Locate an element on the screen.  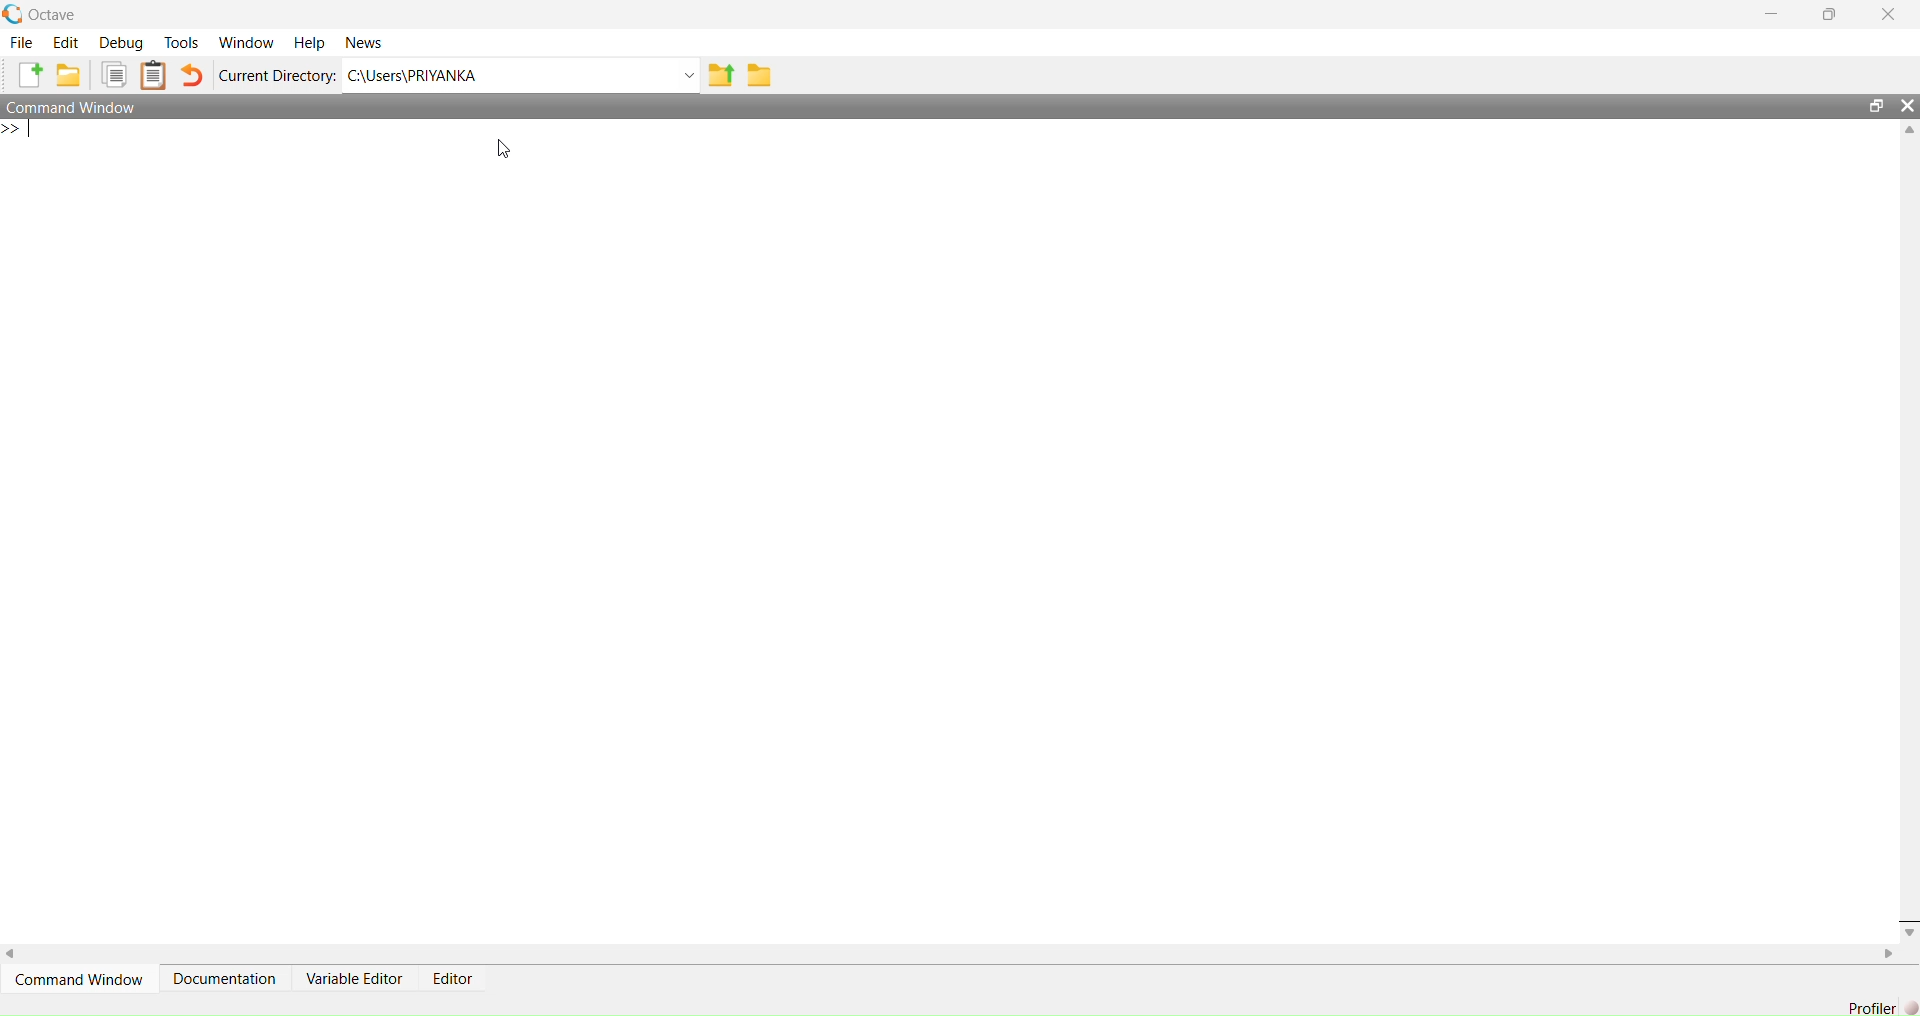
Close is located at coordinates (1883, 15).